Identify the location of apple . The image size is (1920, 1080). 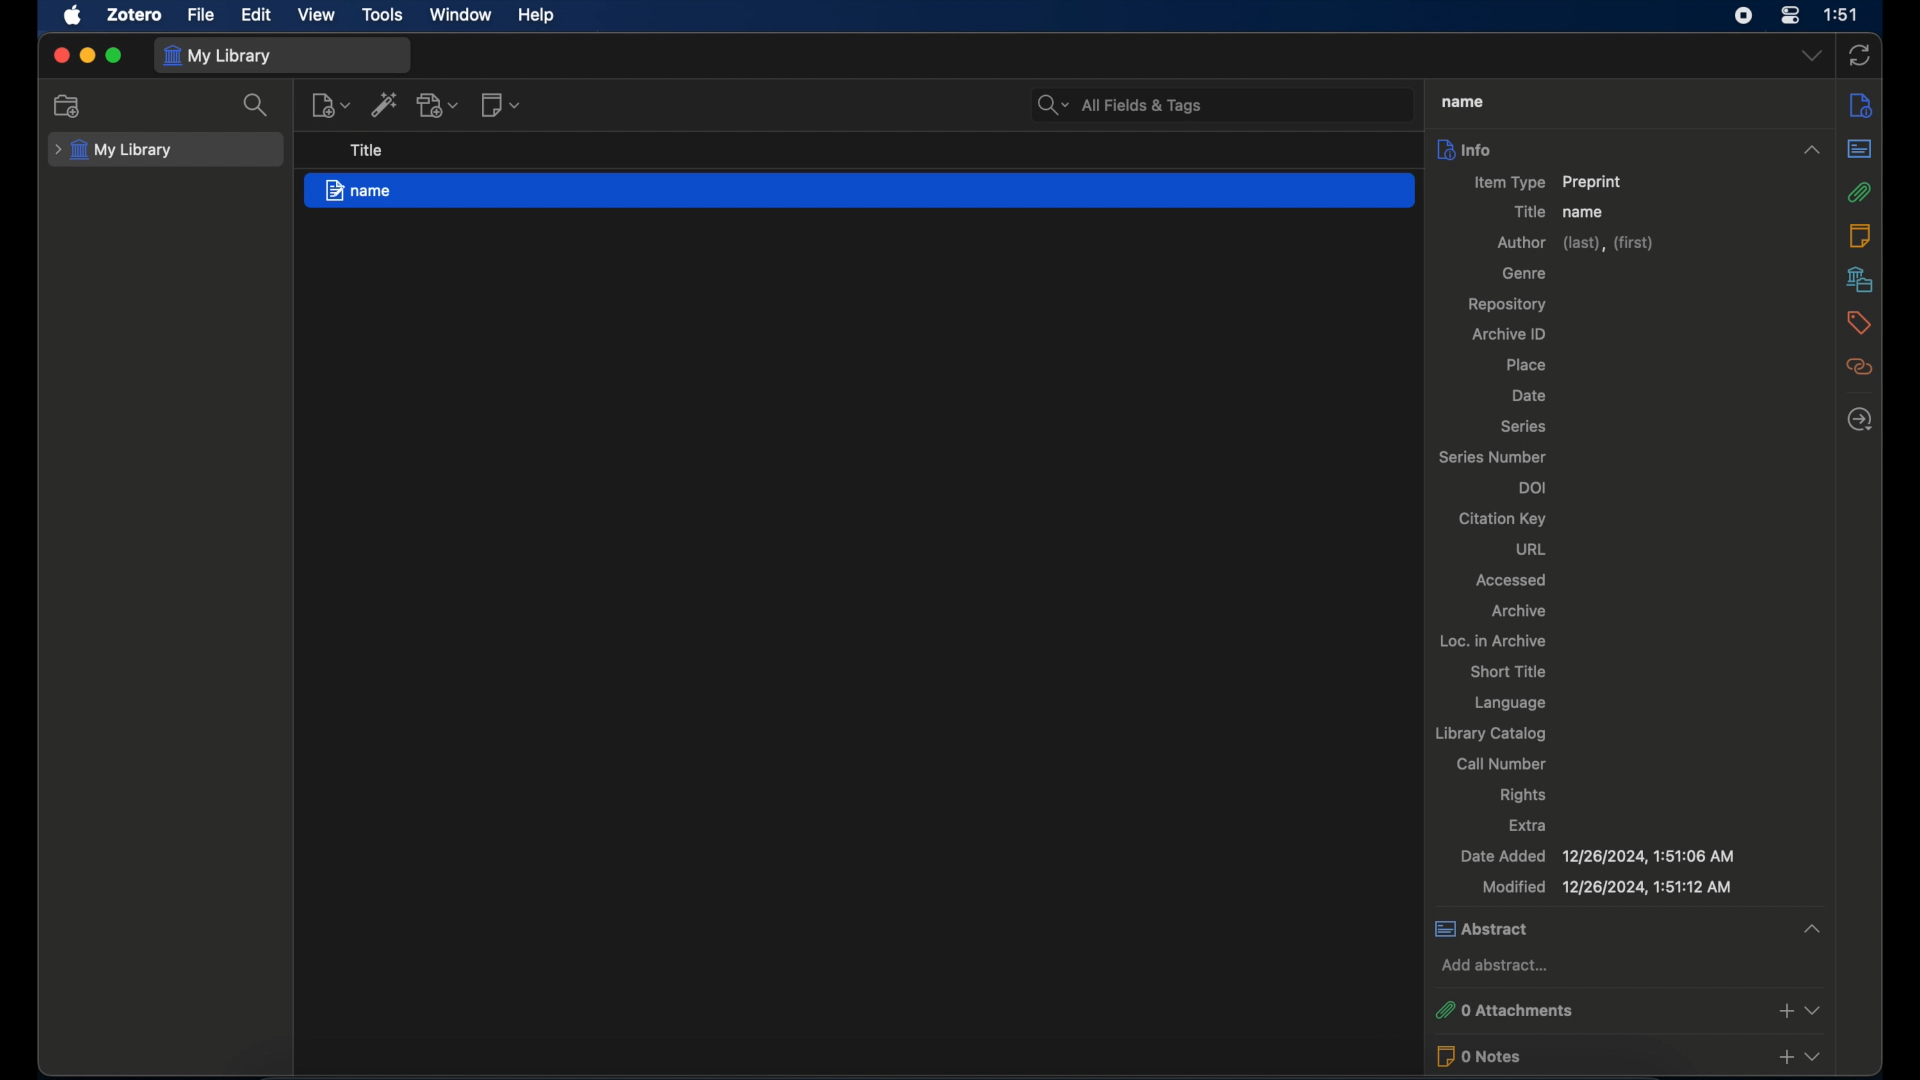
(72, 16).